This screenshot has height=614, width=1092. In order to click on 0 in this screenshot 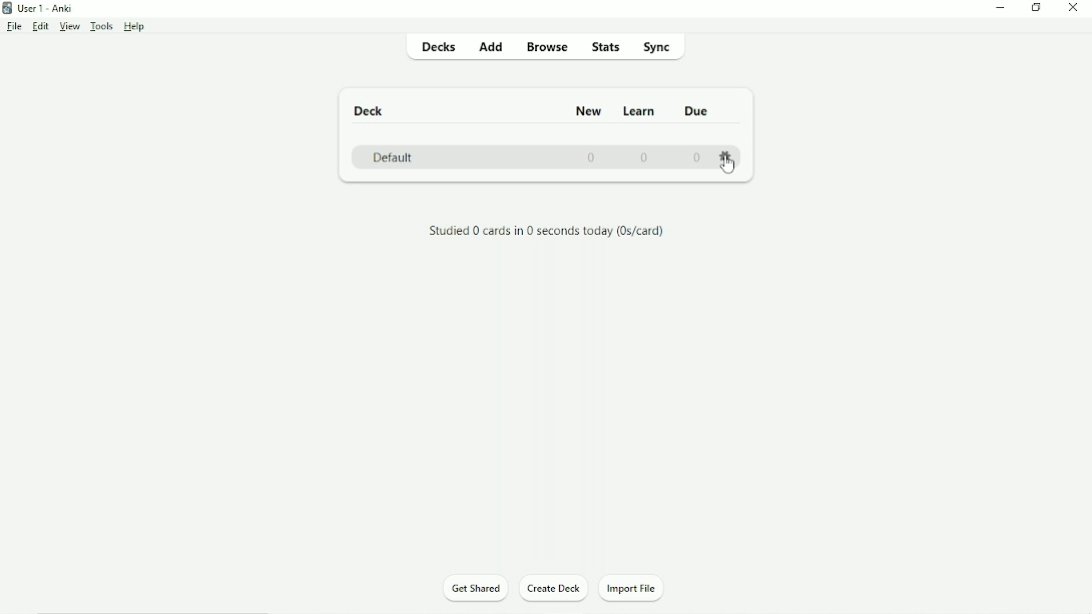, I will do `click(697, 158)`.